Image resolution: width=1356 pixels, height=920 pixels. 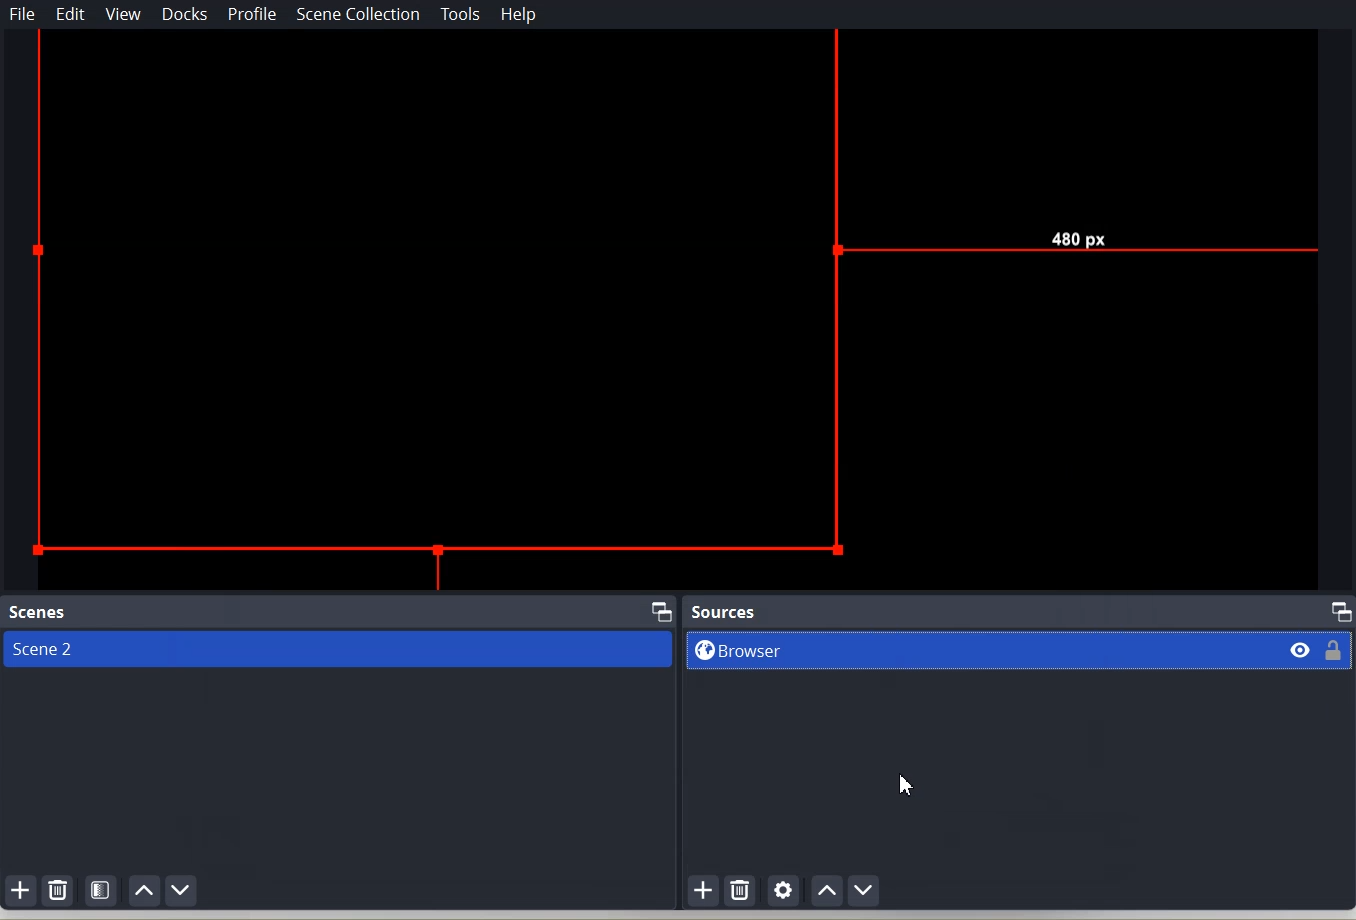 I want to click on Tools, so click(x=462, y=13).